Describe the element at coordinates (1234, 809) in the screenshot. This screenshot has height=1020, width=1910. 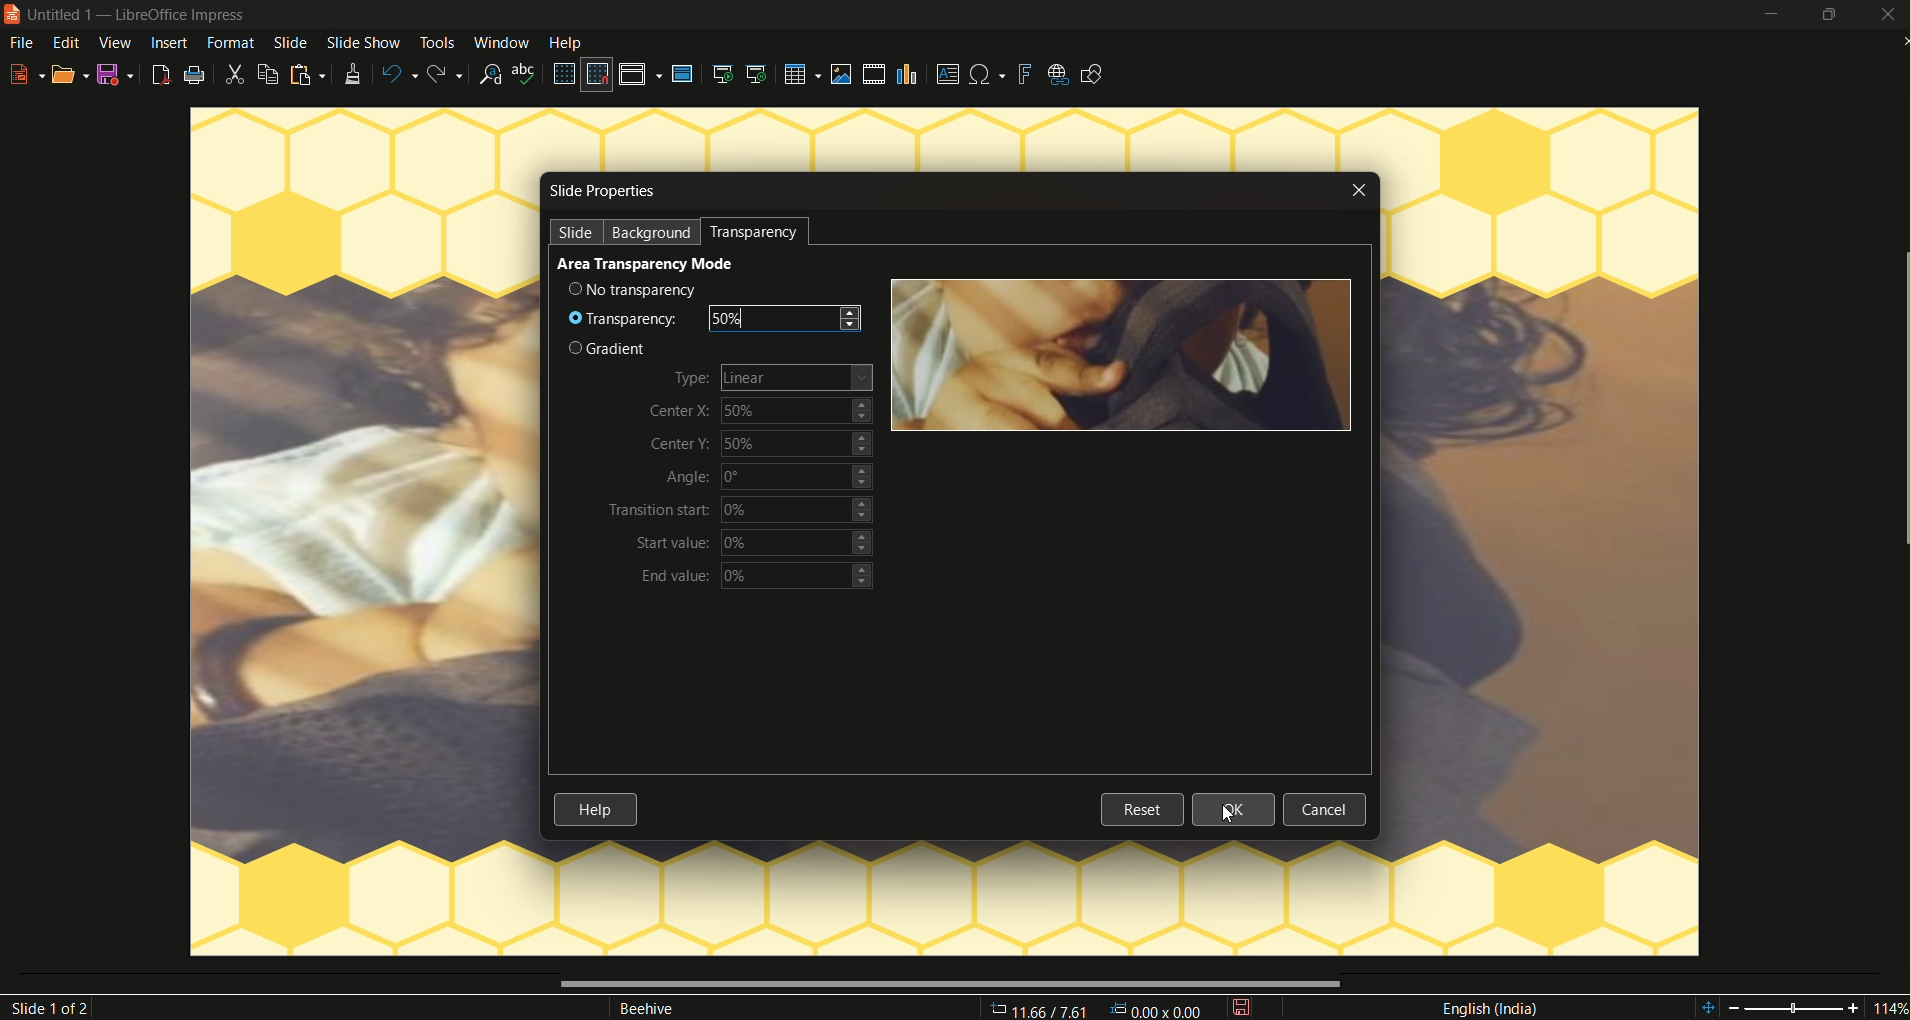
I see `ok` at that location.